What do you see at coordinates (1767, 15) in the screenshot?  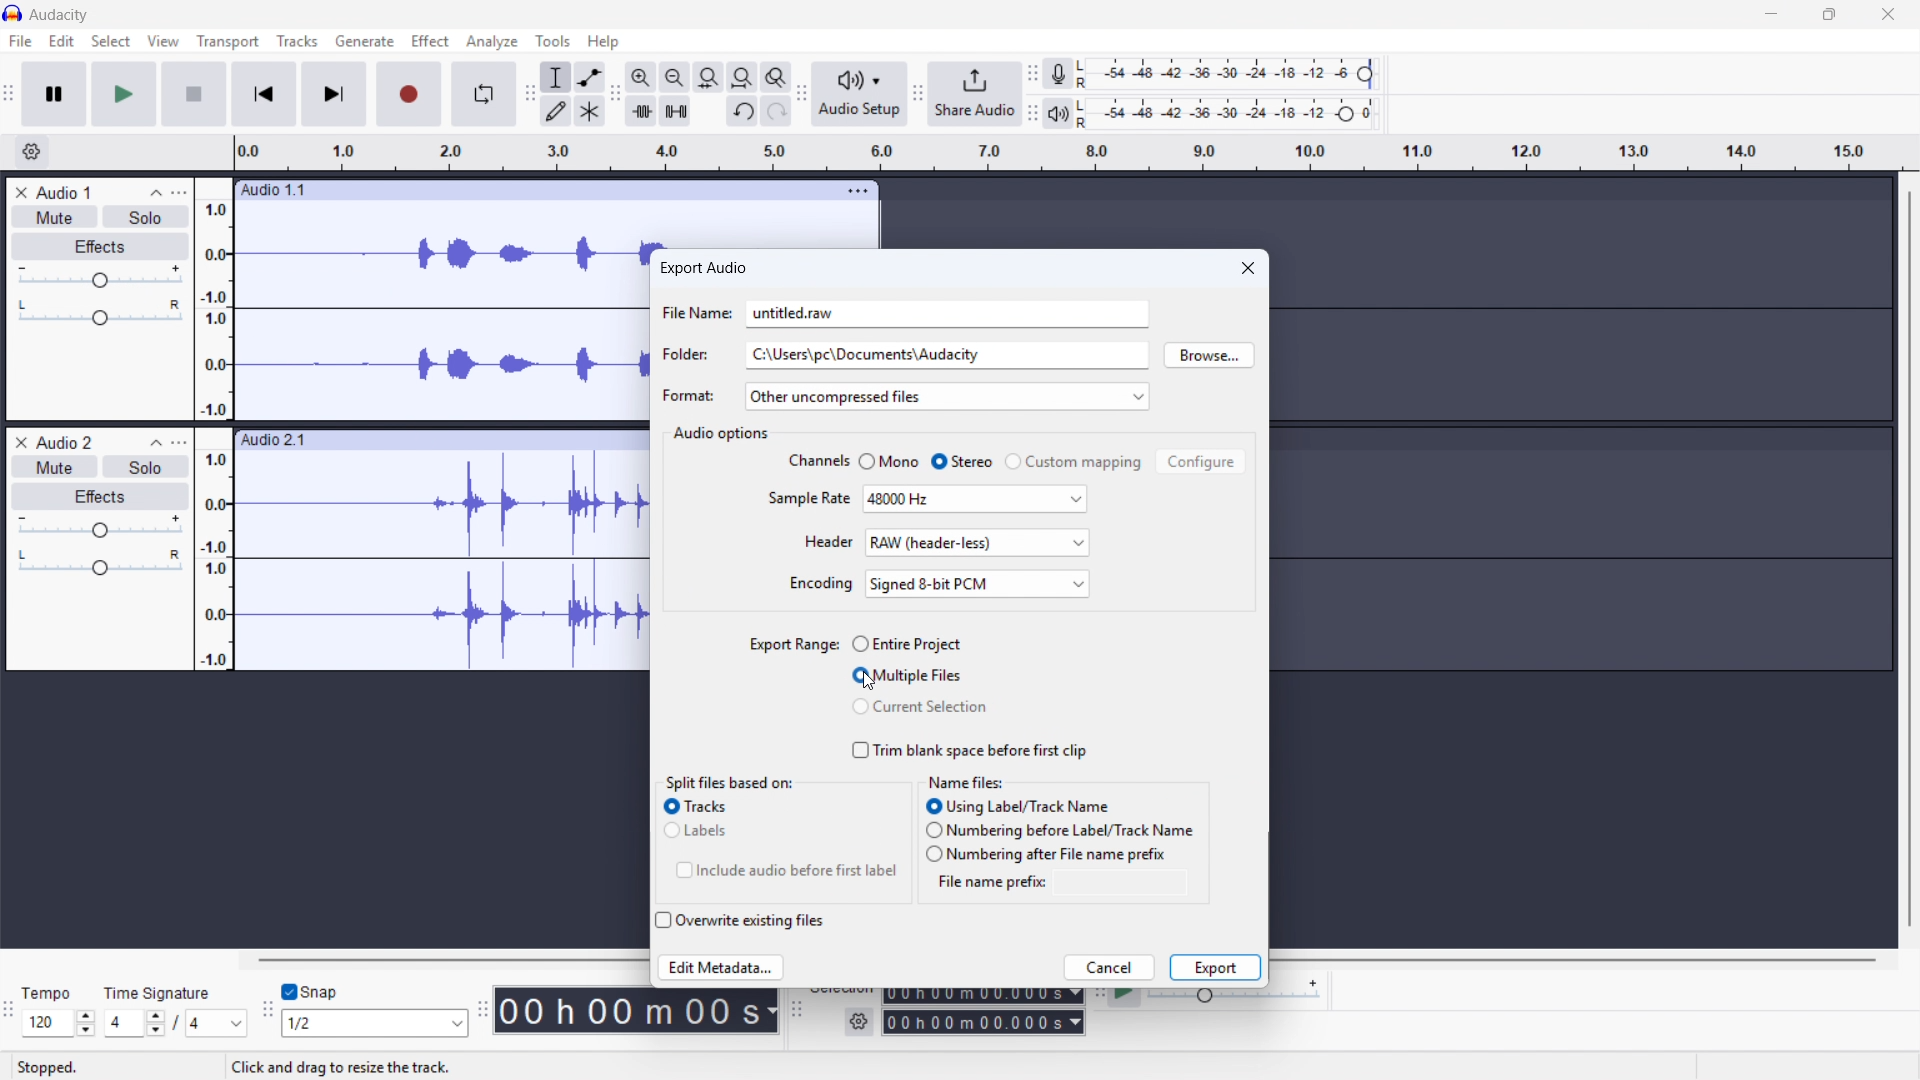 I see `minimise ` at bounding box center [1767, 15].